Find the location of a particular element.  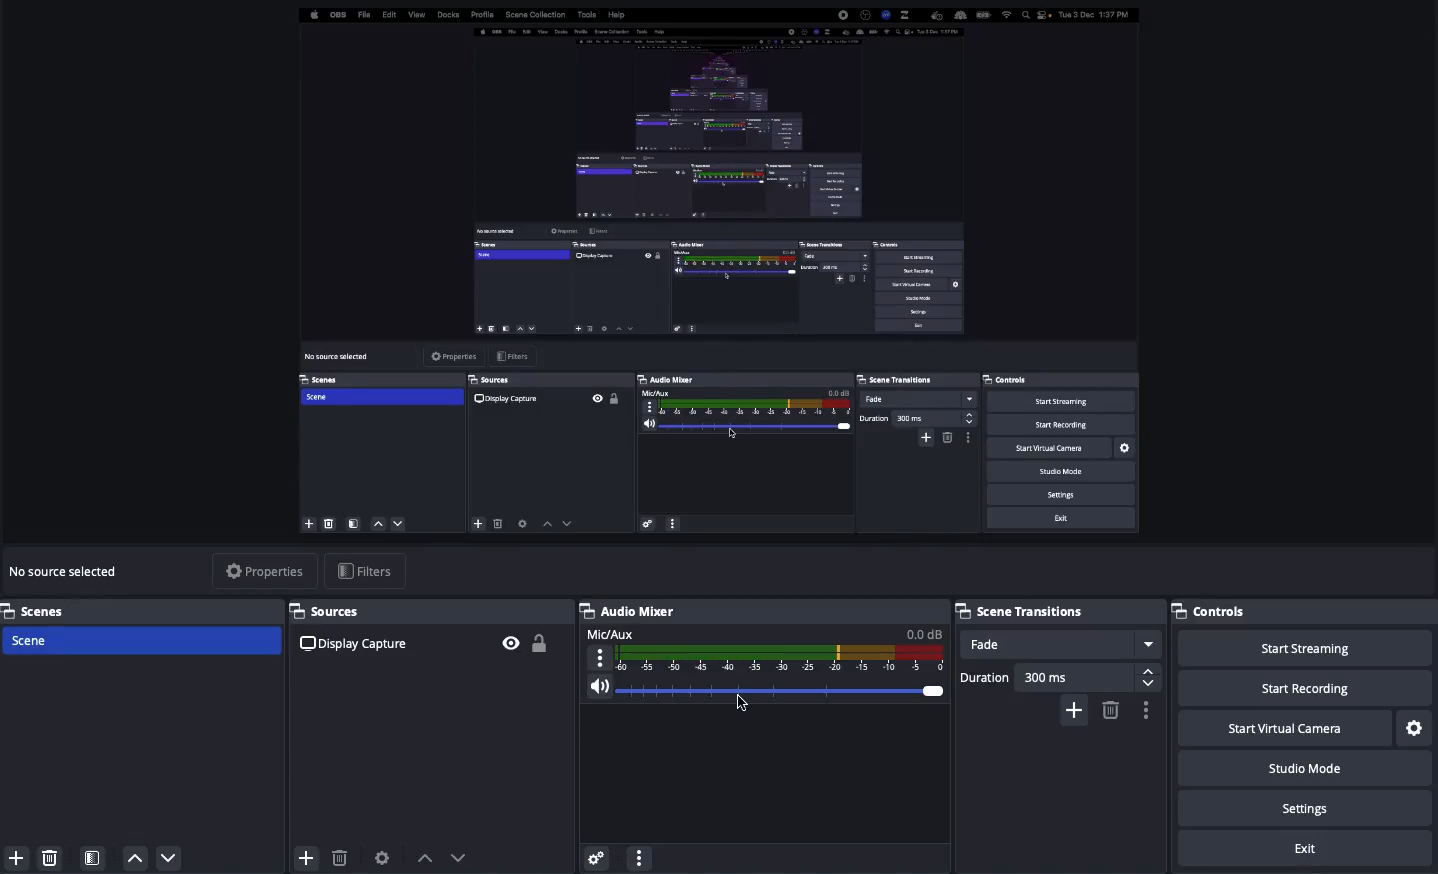

Advanced audio preferences is located at coordinates (597, 860).